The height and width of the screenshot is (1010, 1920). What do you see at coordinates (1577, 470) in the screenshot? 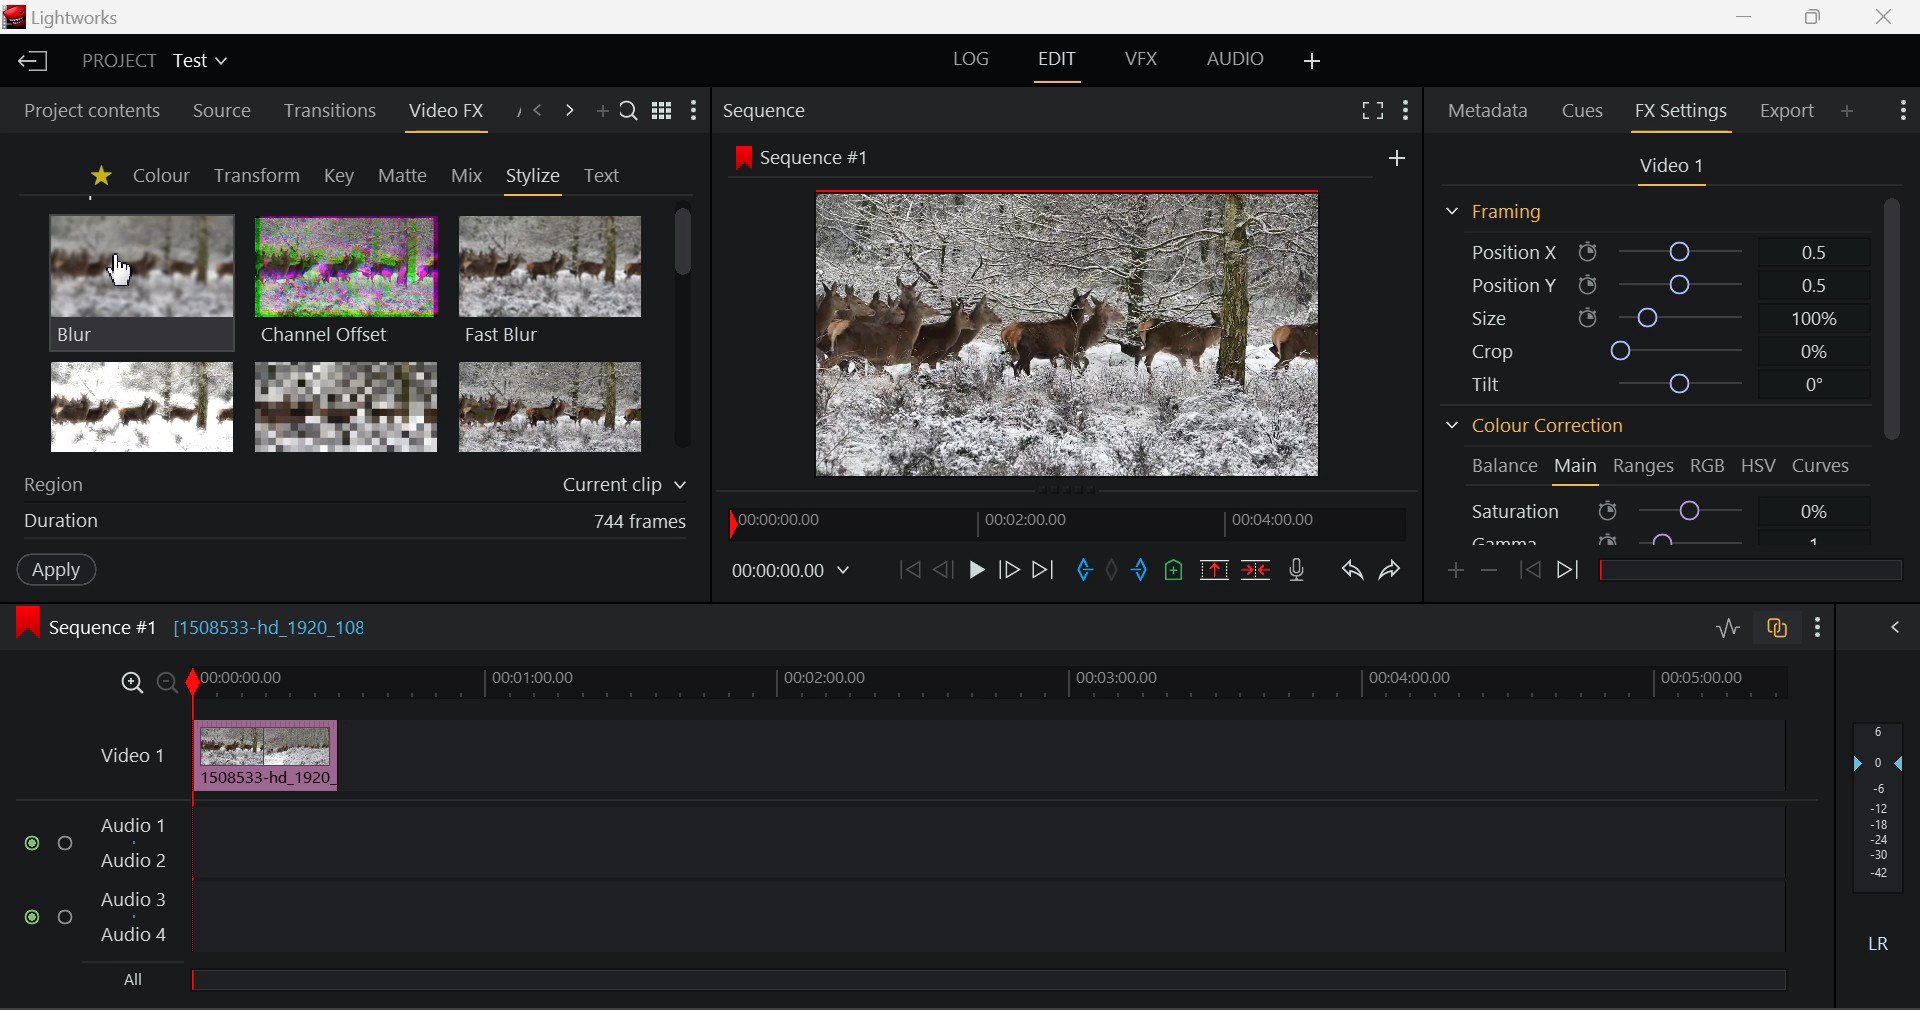
I see `Main` at bounding box center [1577, 470].